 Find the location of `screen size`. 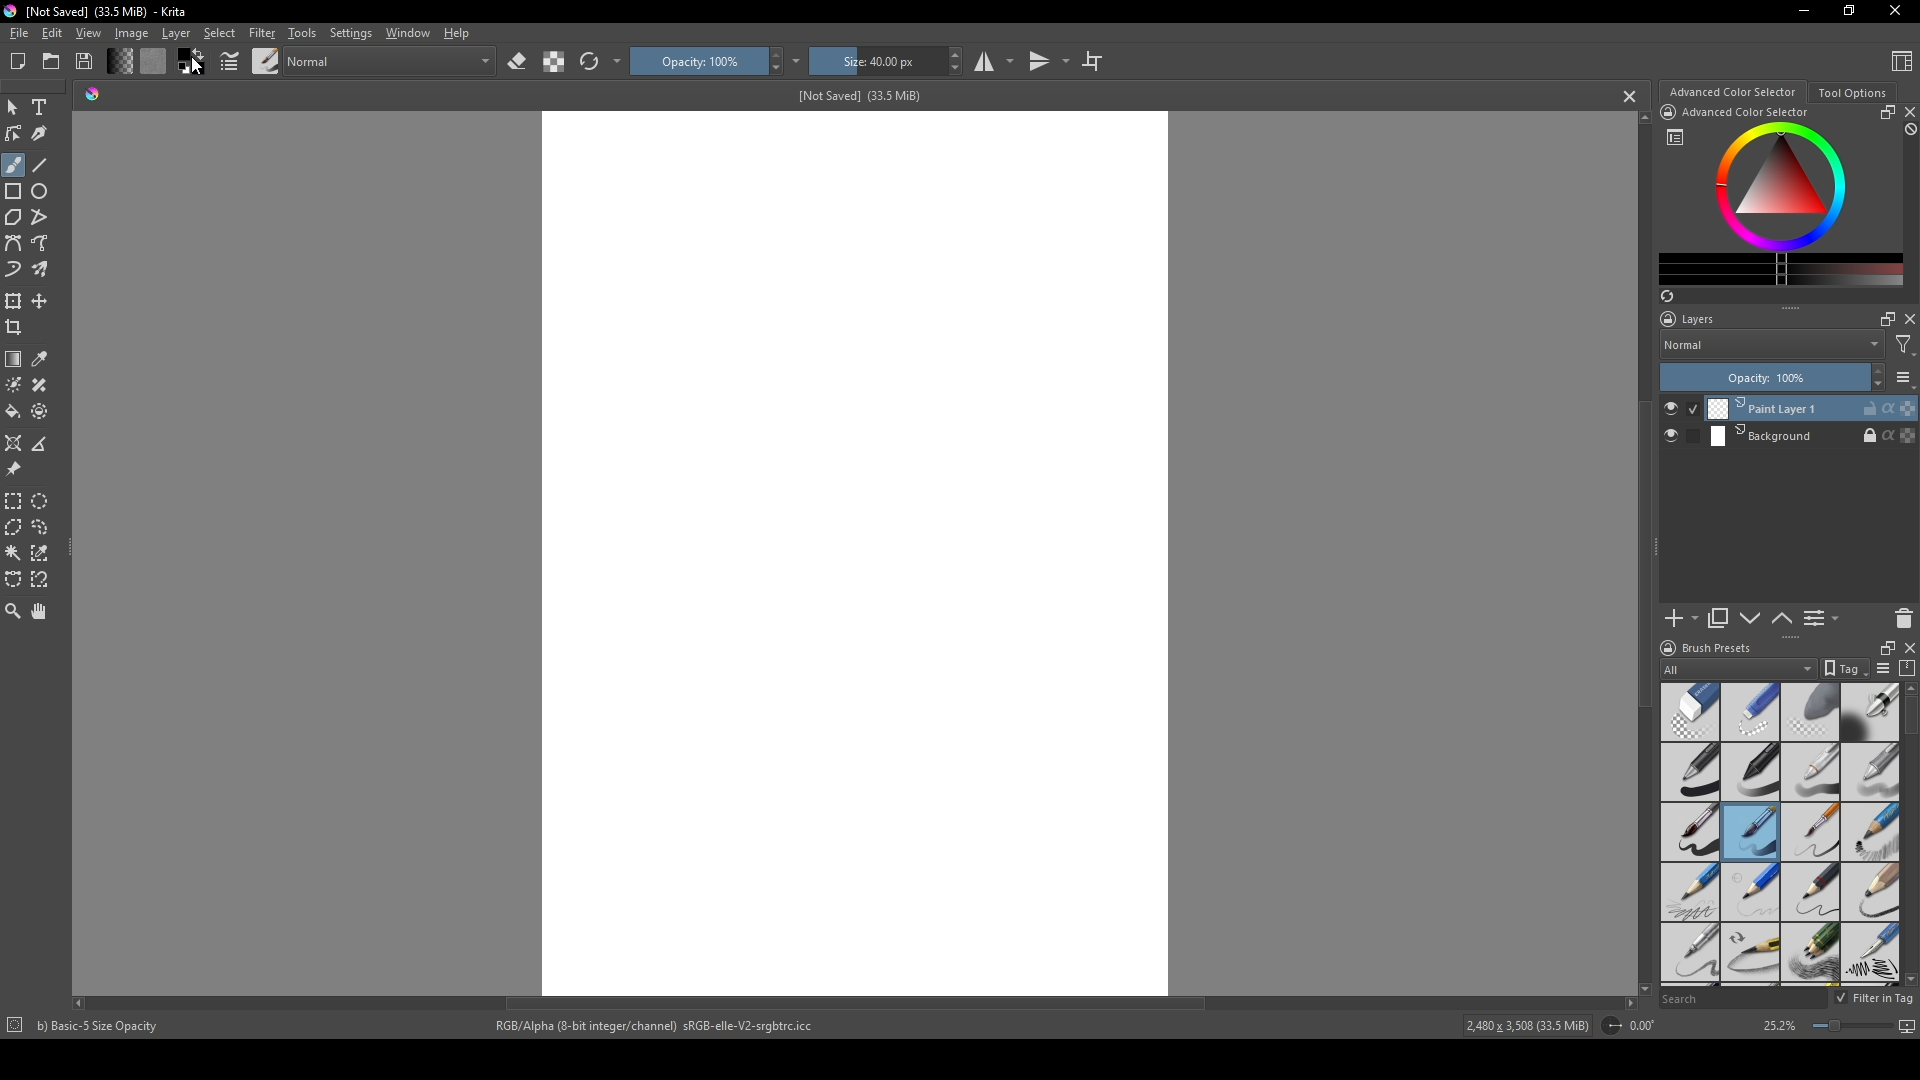

screen size is located at coordinates (1860, 1028).